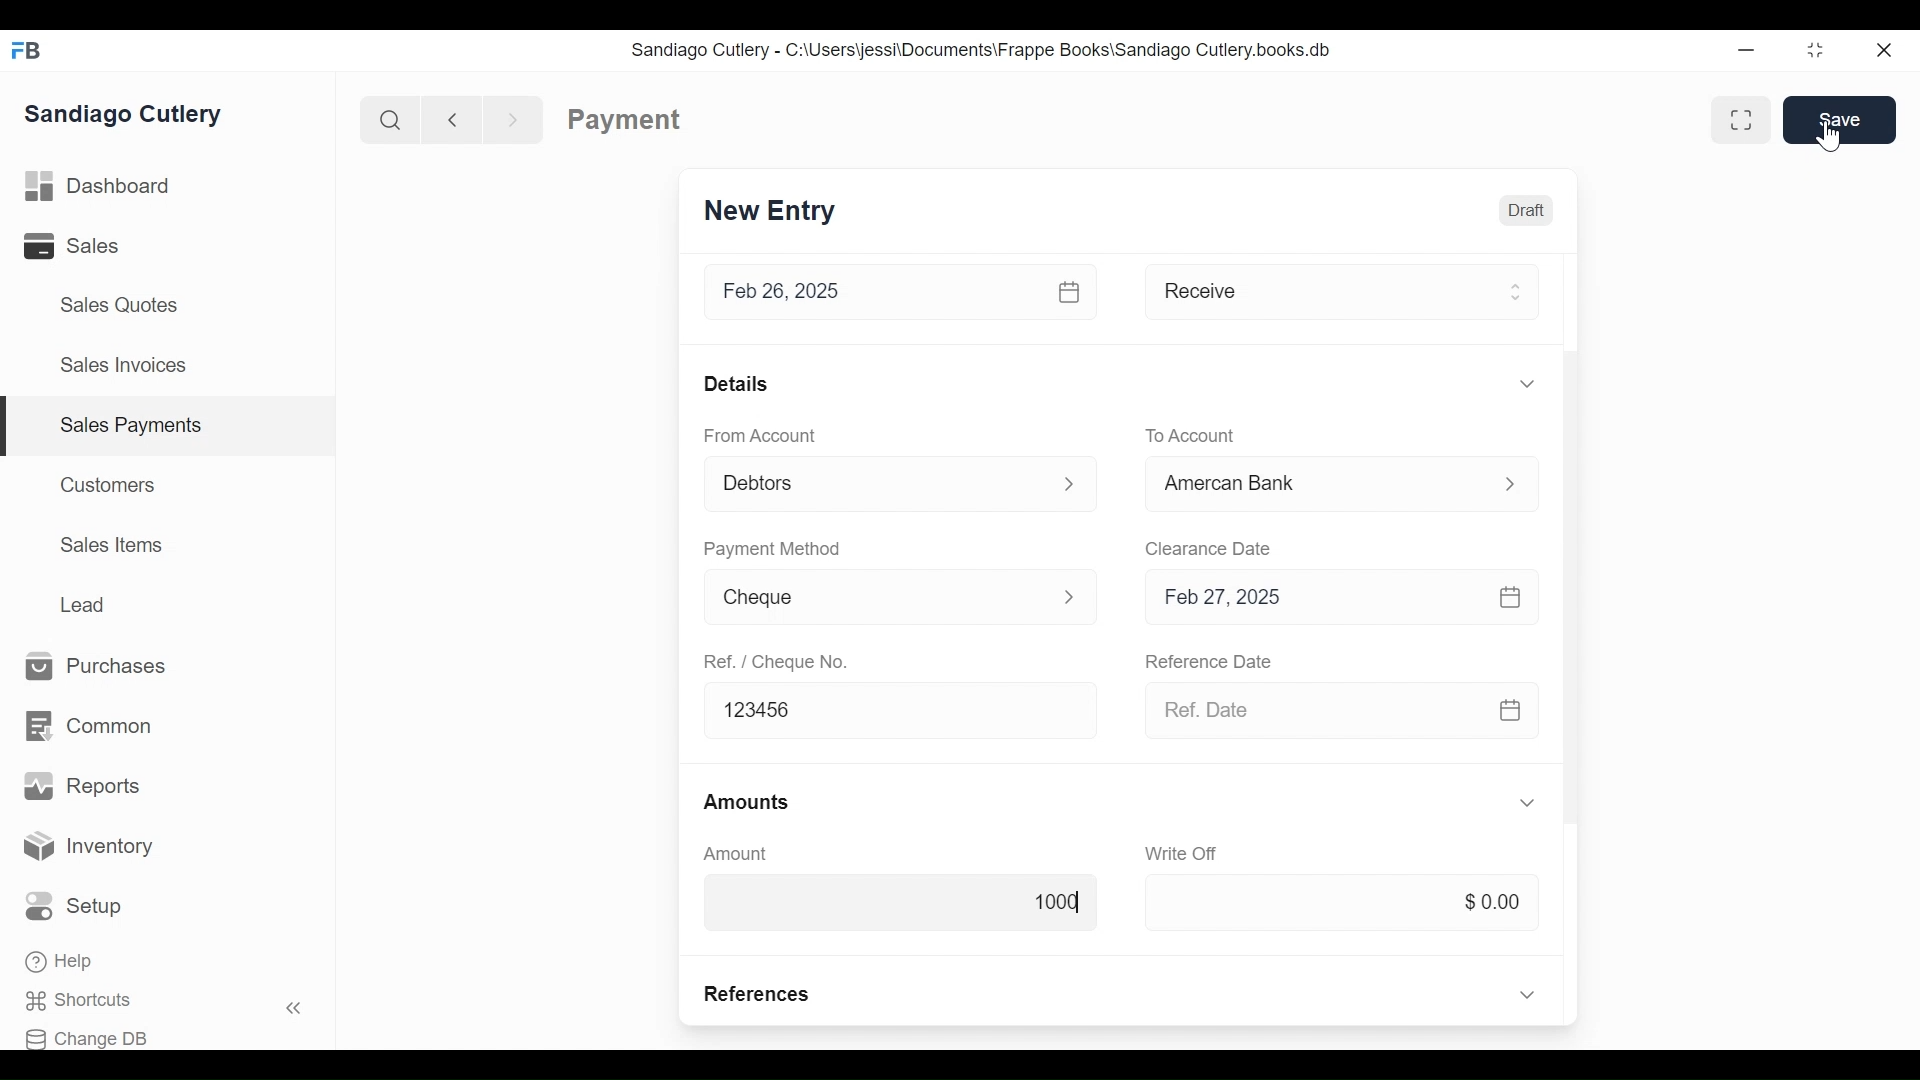 Image resolution: width=1920 pixels, height=1080 pixels. I want to click on ‘Write Off, so click(1184, 853).